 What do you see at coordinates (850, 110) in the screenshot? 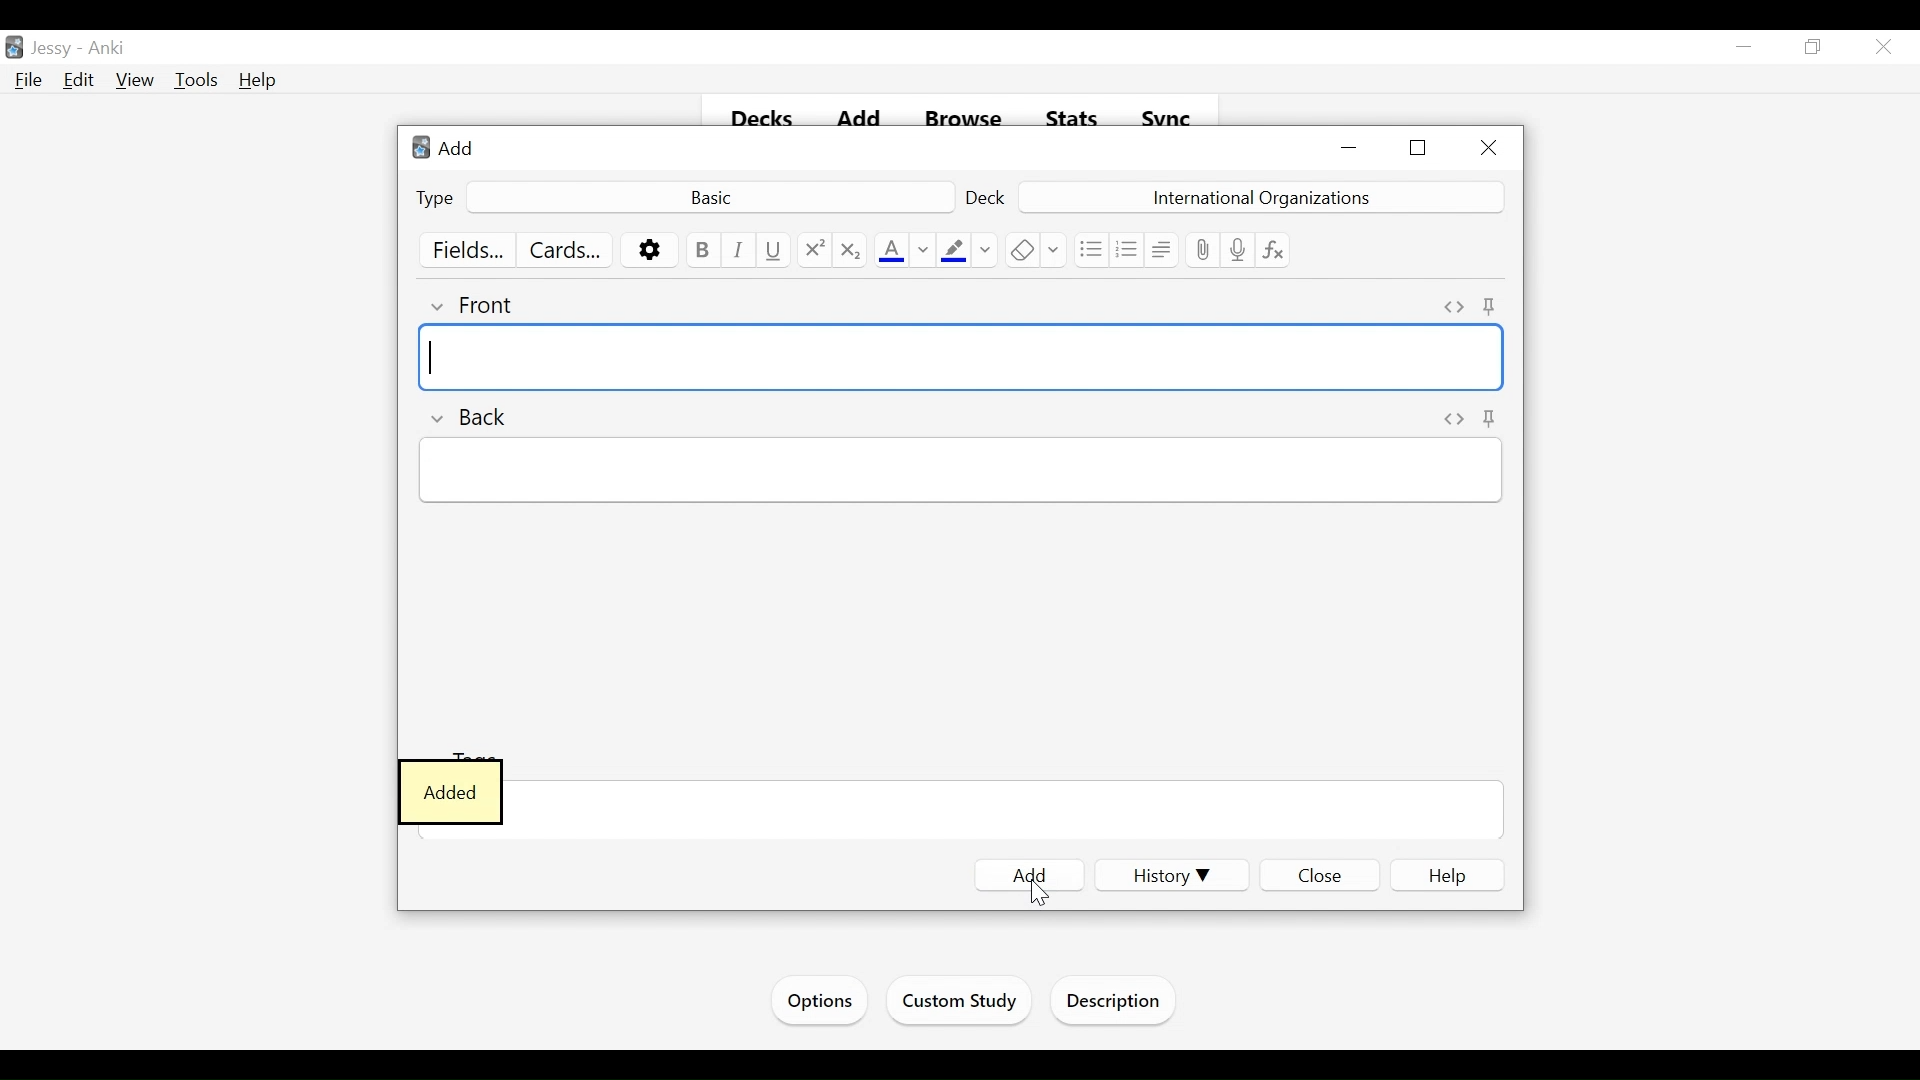
I see `add` at bounding box center [850, 110].